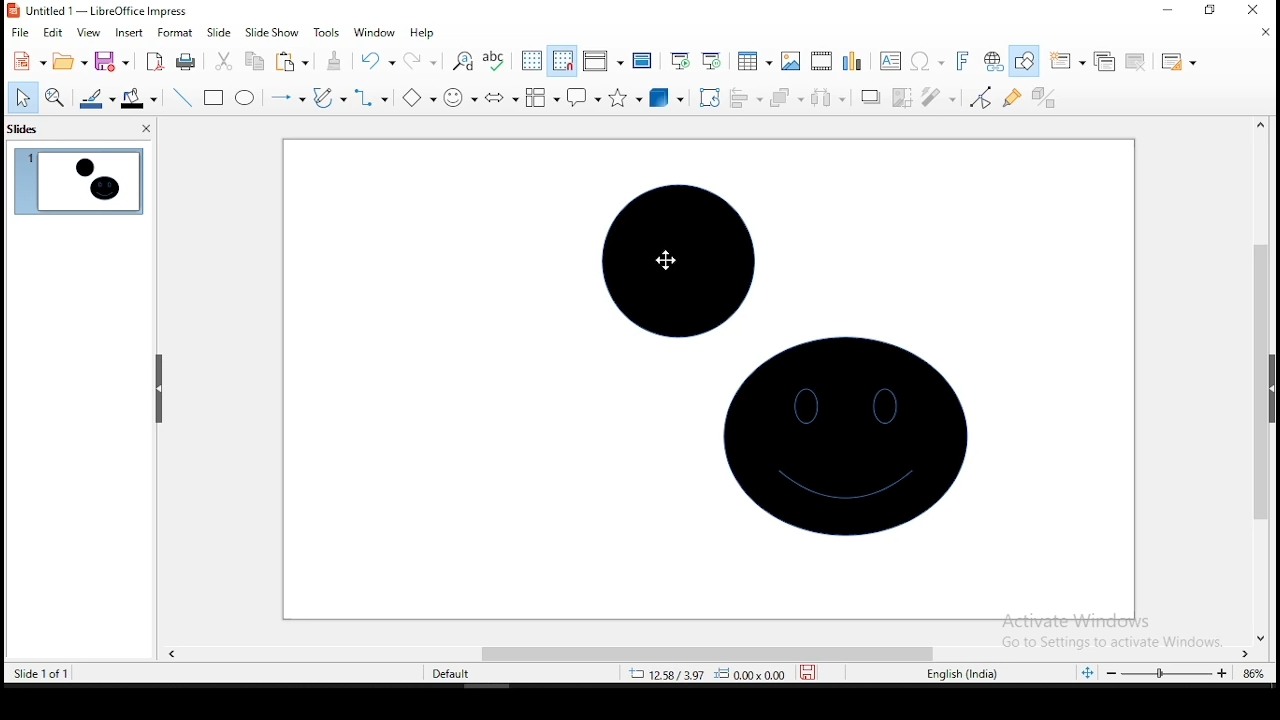  Describe the element at coordinates (852, 60) in the screenshot. I see `insert chart` at that location.